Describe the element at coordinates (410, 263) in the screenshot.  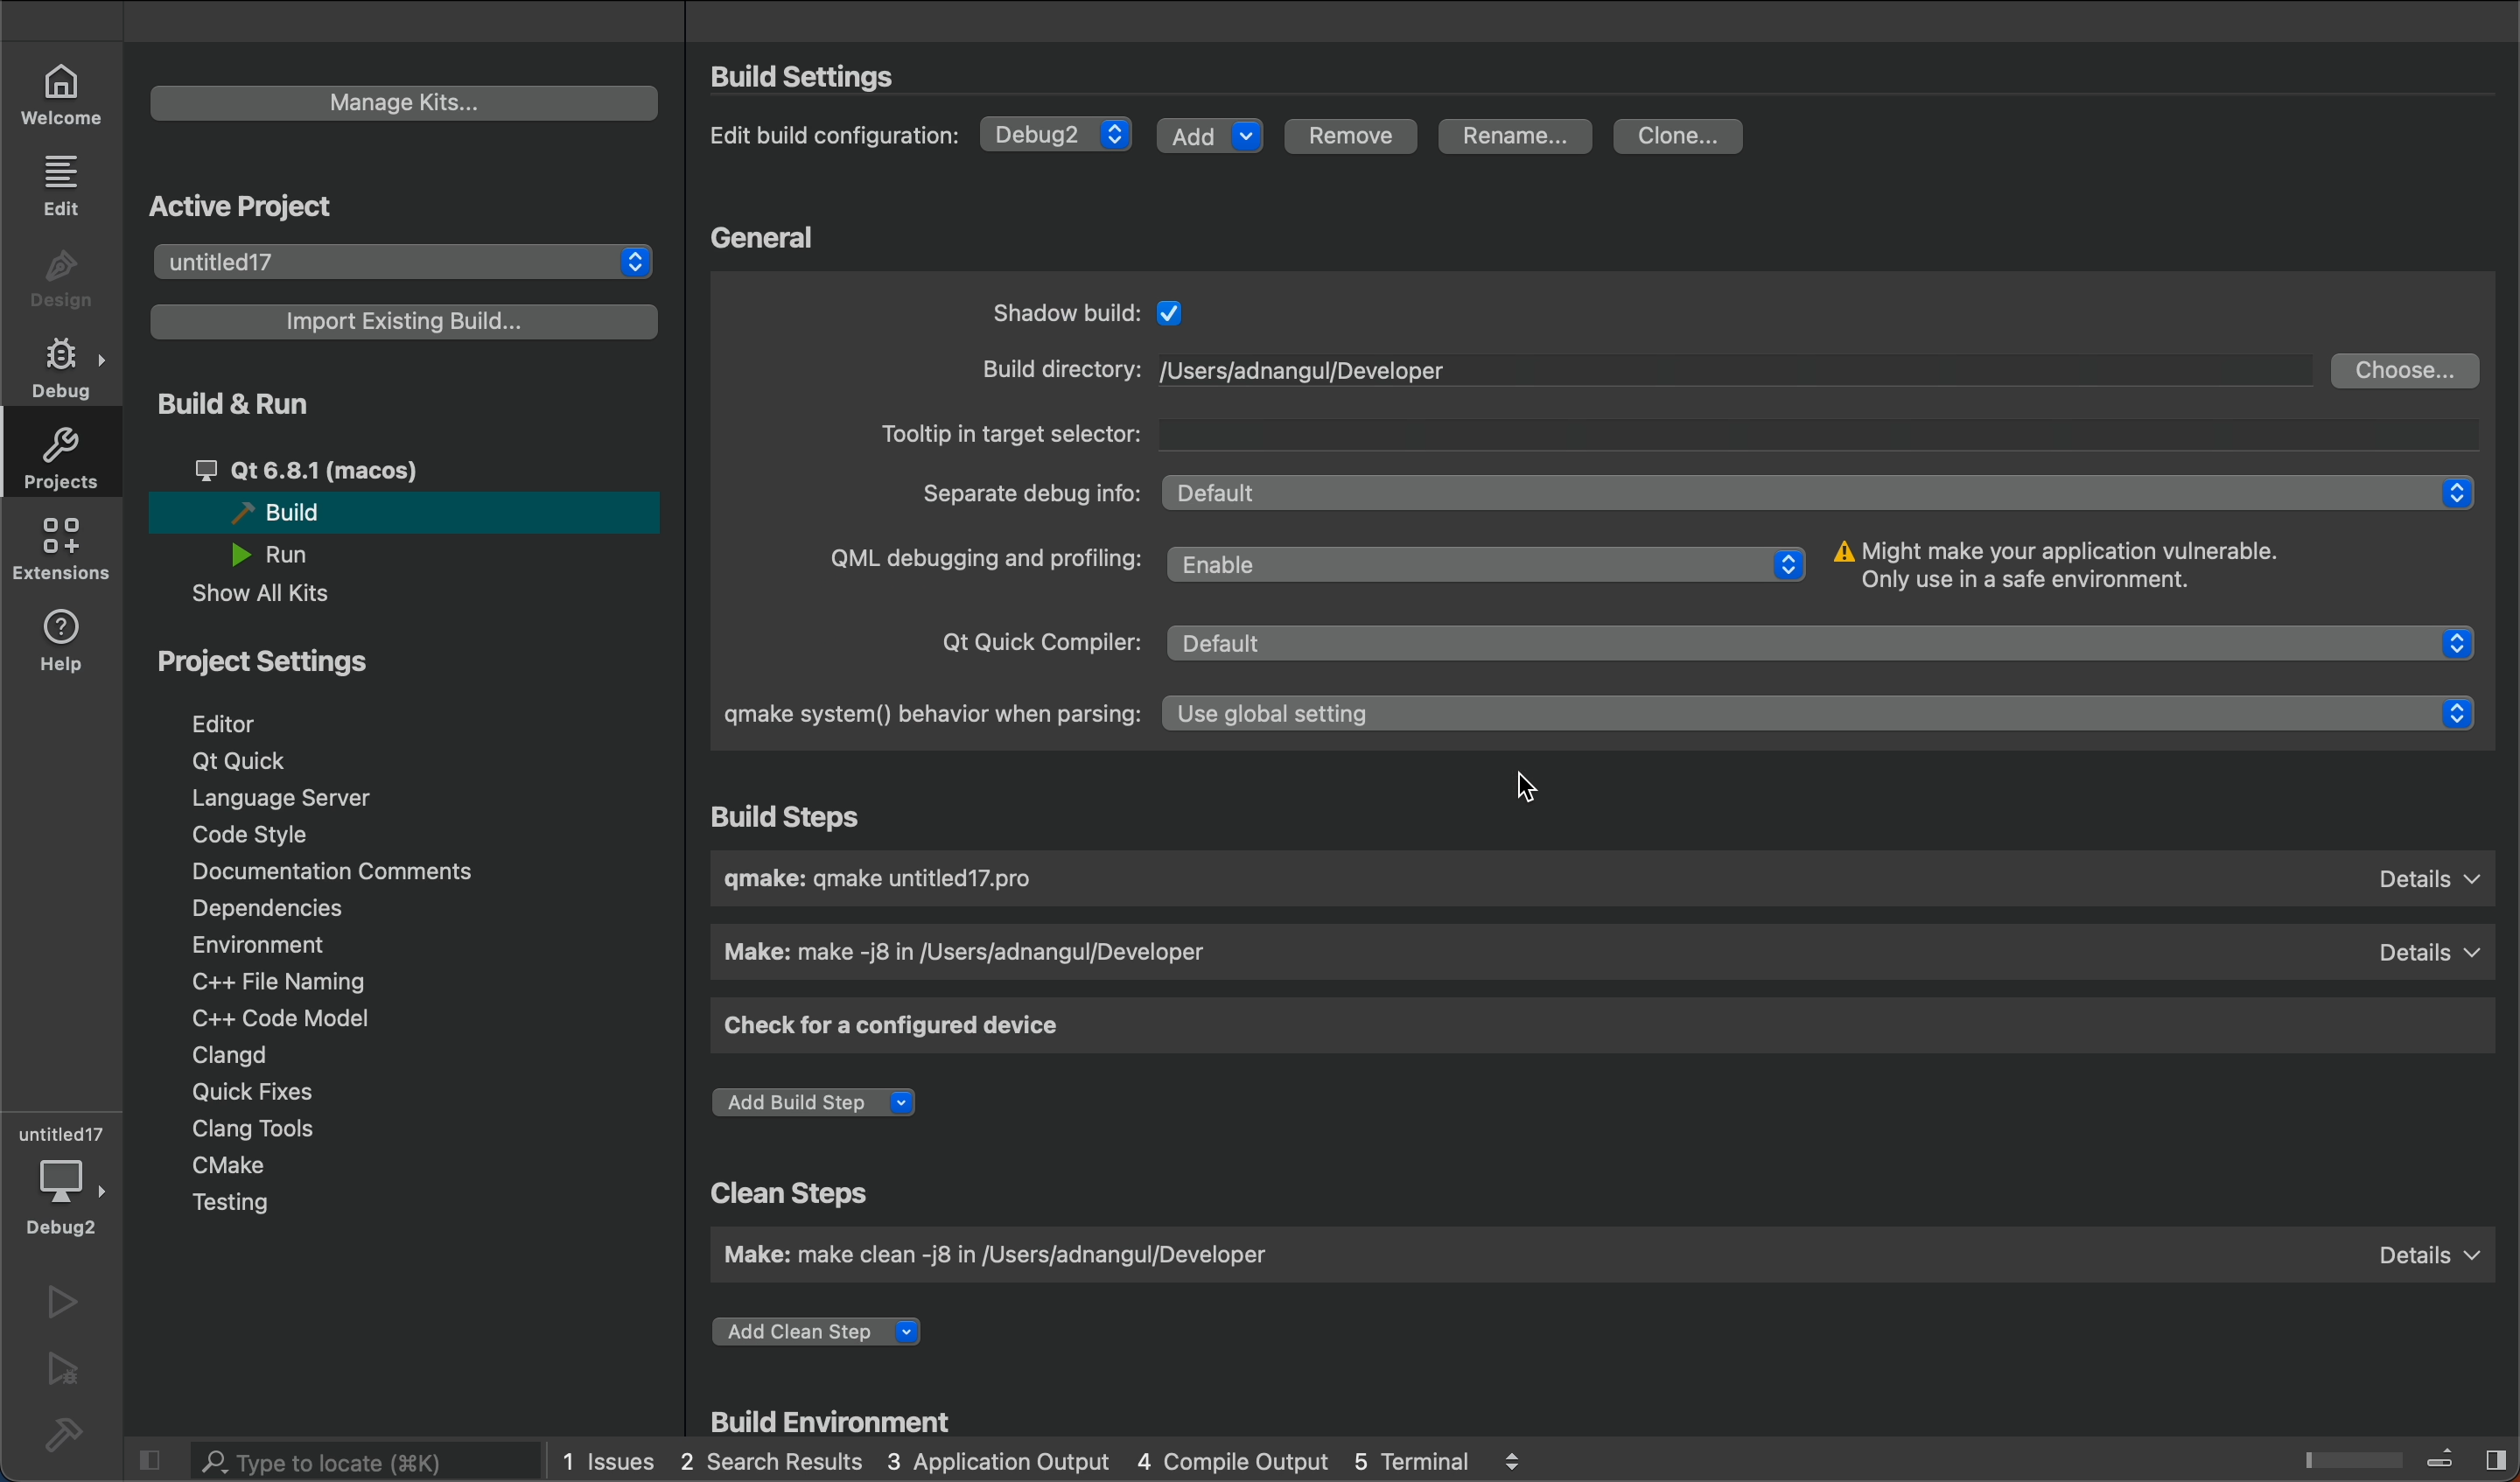
I see `project list to select` at that location.